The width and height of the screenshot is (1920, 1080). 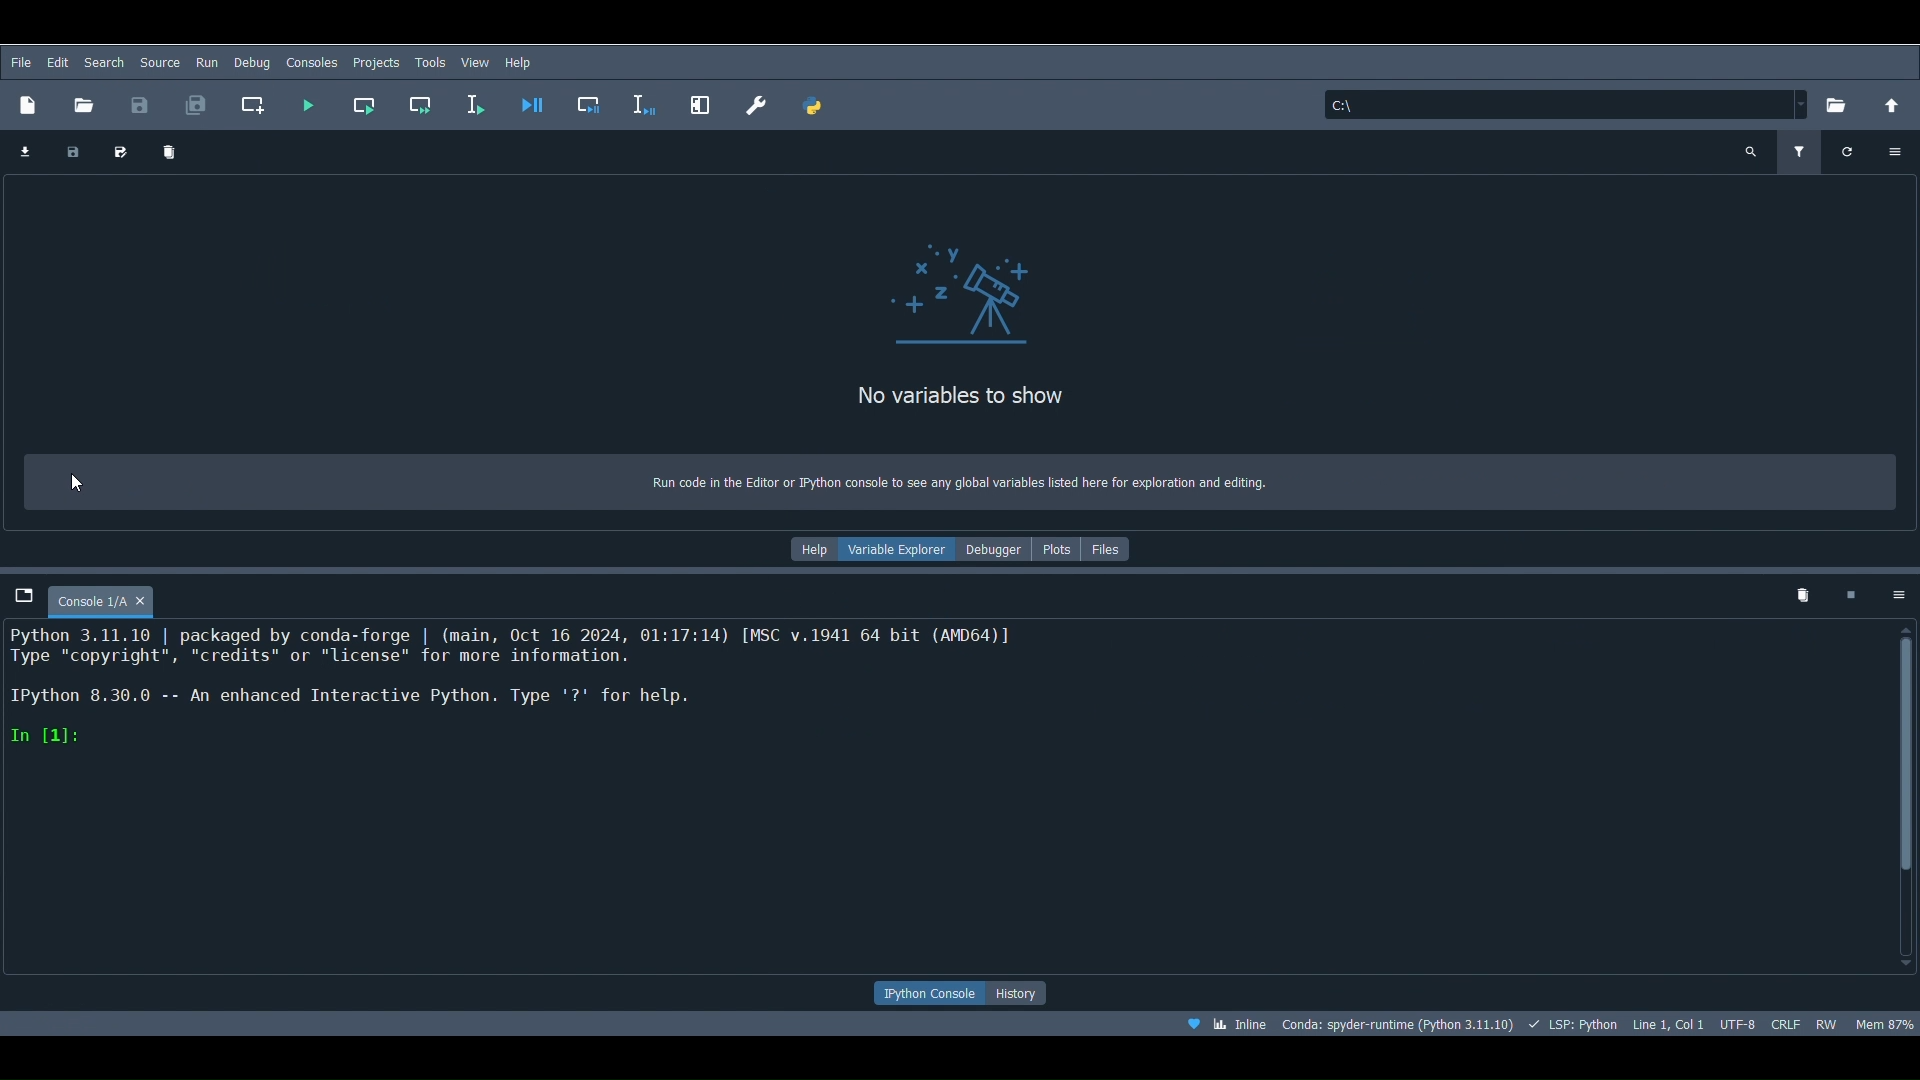 What do you see at coordinates (929, 994) in the screenshot?
I see `IPython console` at bounding box center [929, 994].